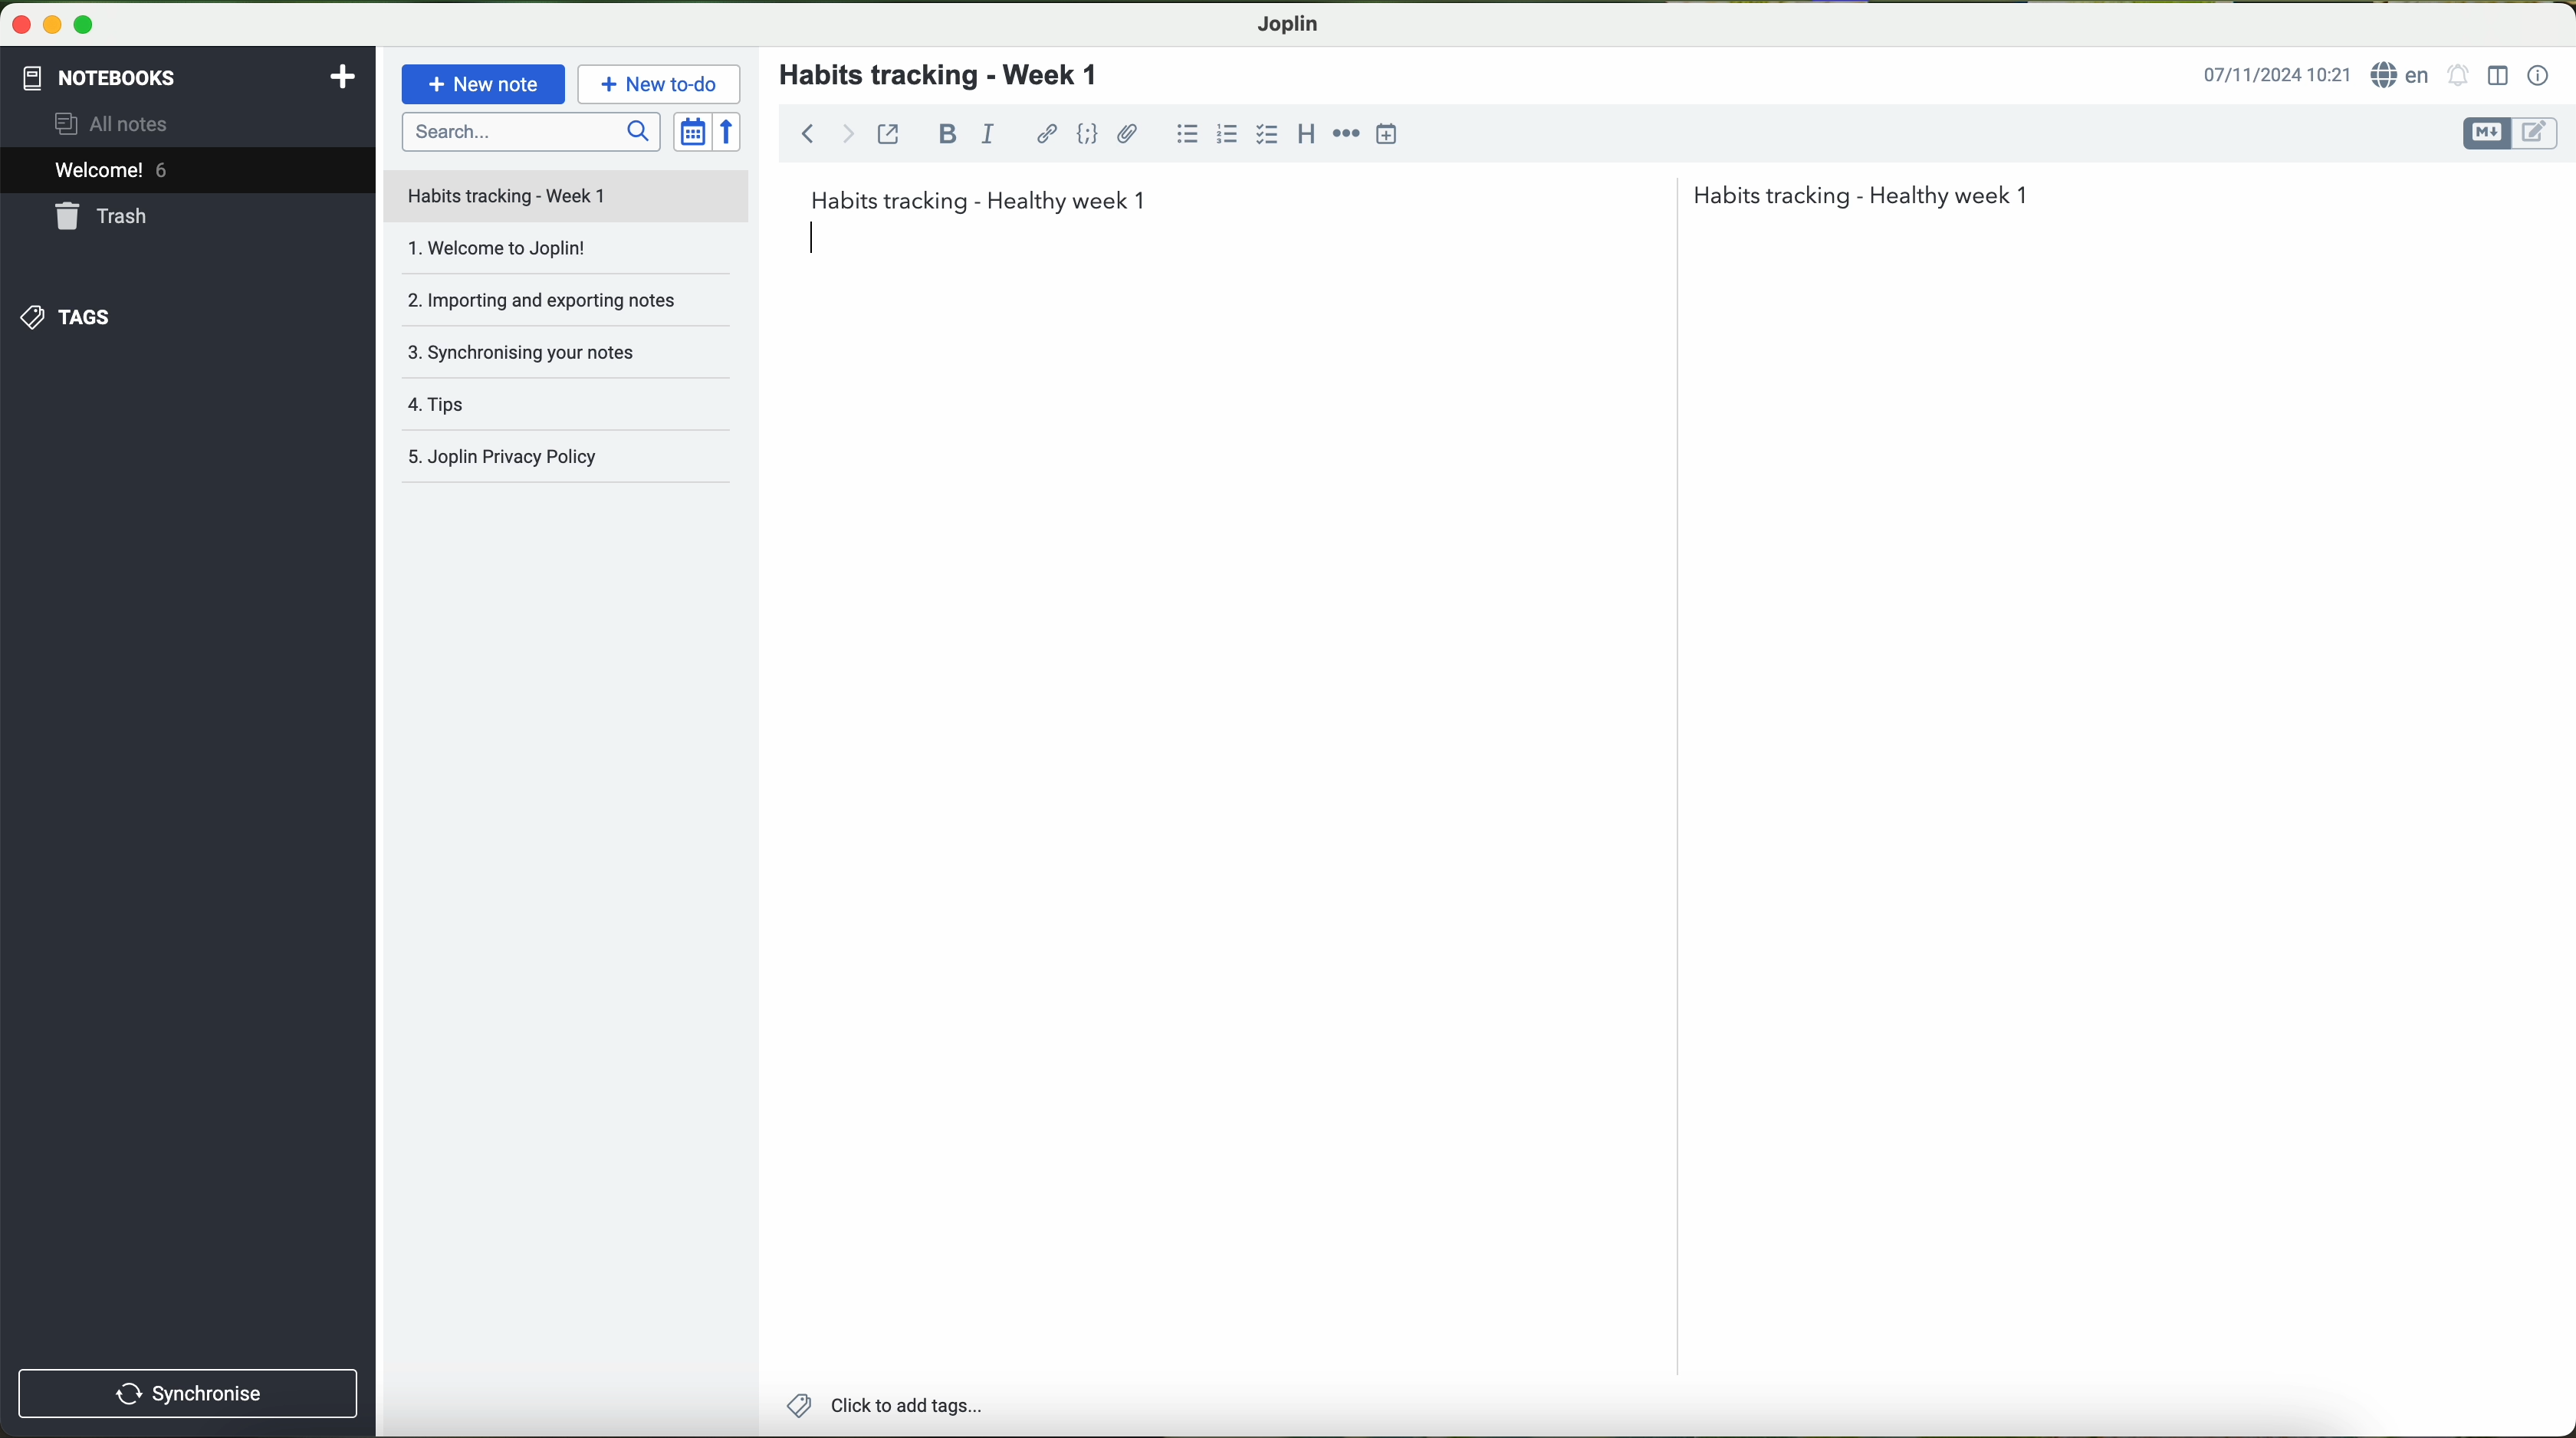 This screenshot has width=2576, height=1438. I want to click on italic, so click(988, 132).